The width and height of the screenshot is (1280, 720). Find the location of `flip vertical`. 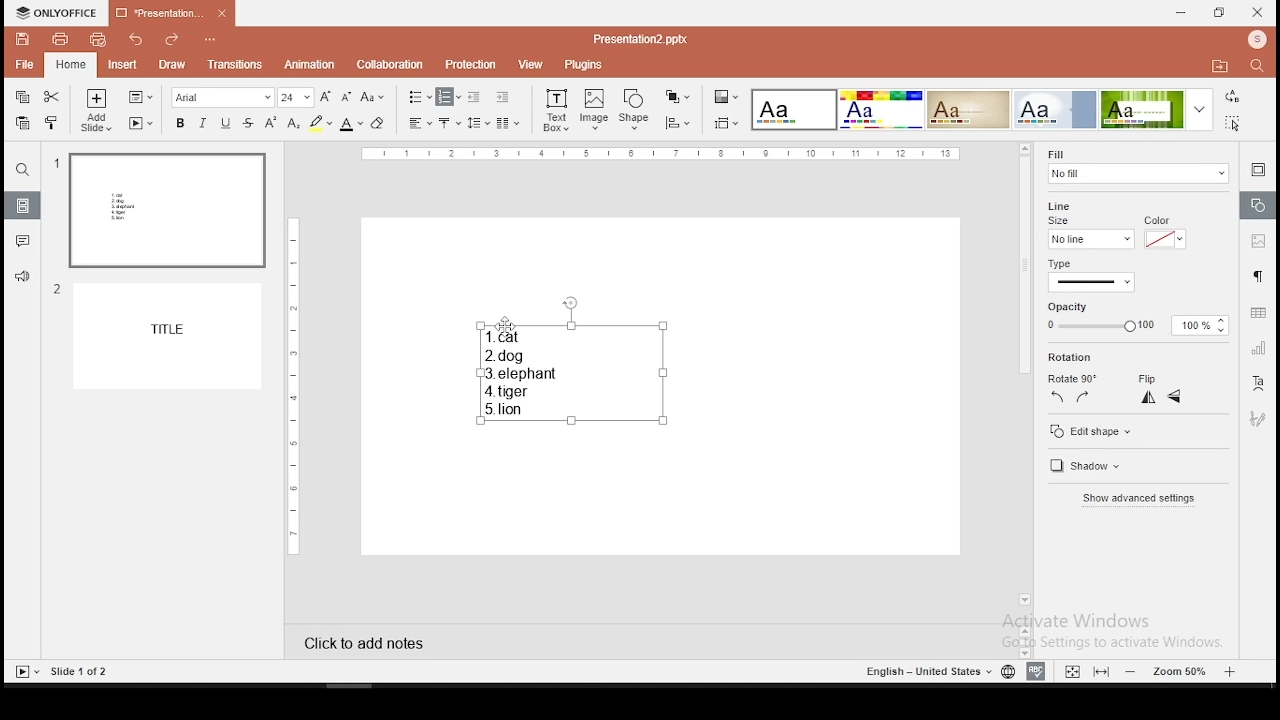

flip vertical is located at coordinates (1147, 398).